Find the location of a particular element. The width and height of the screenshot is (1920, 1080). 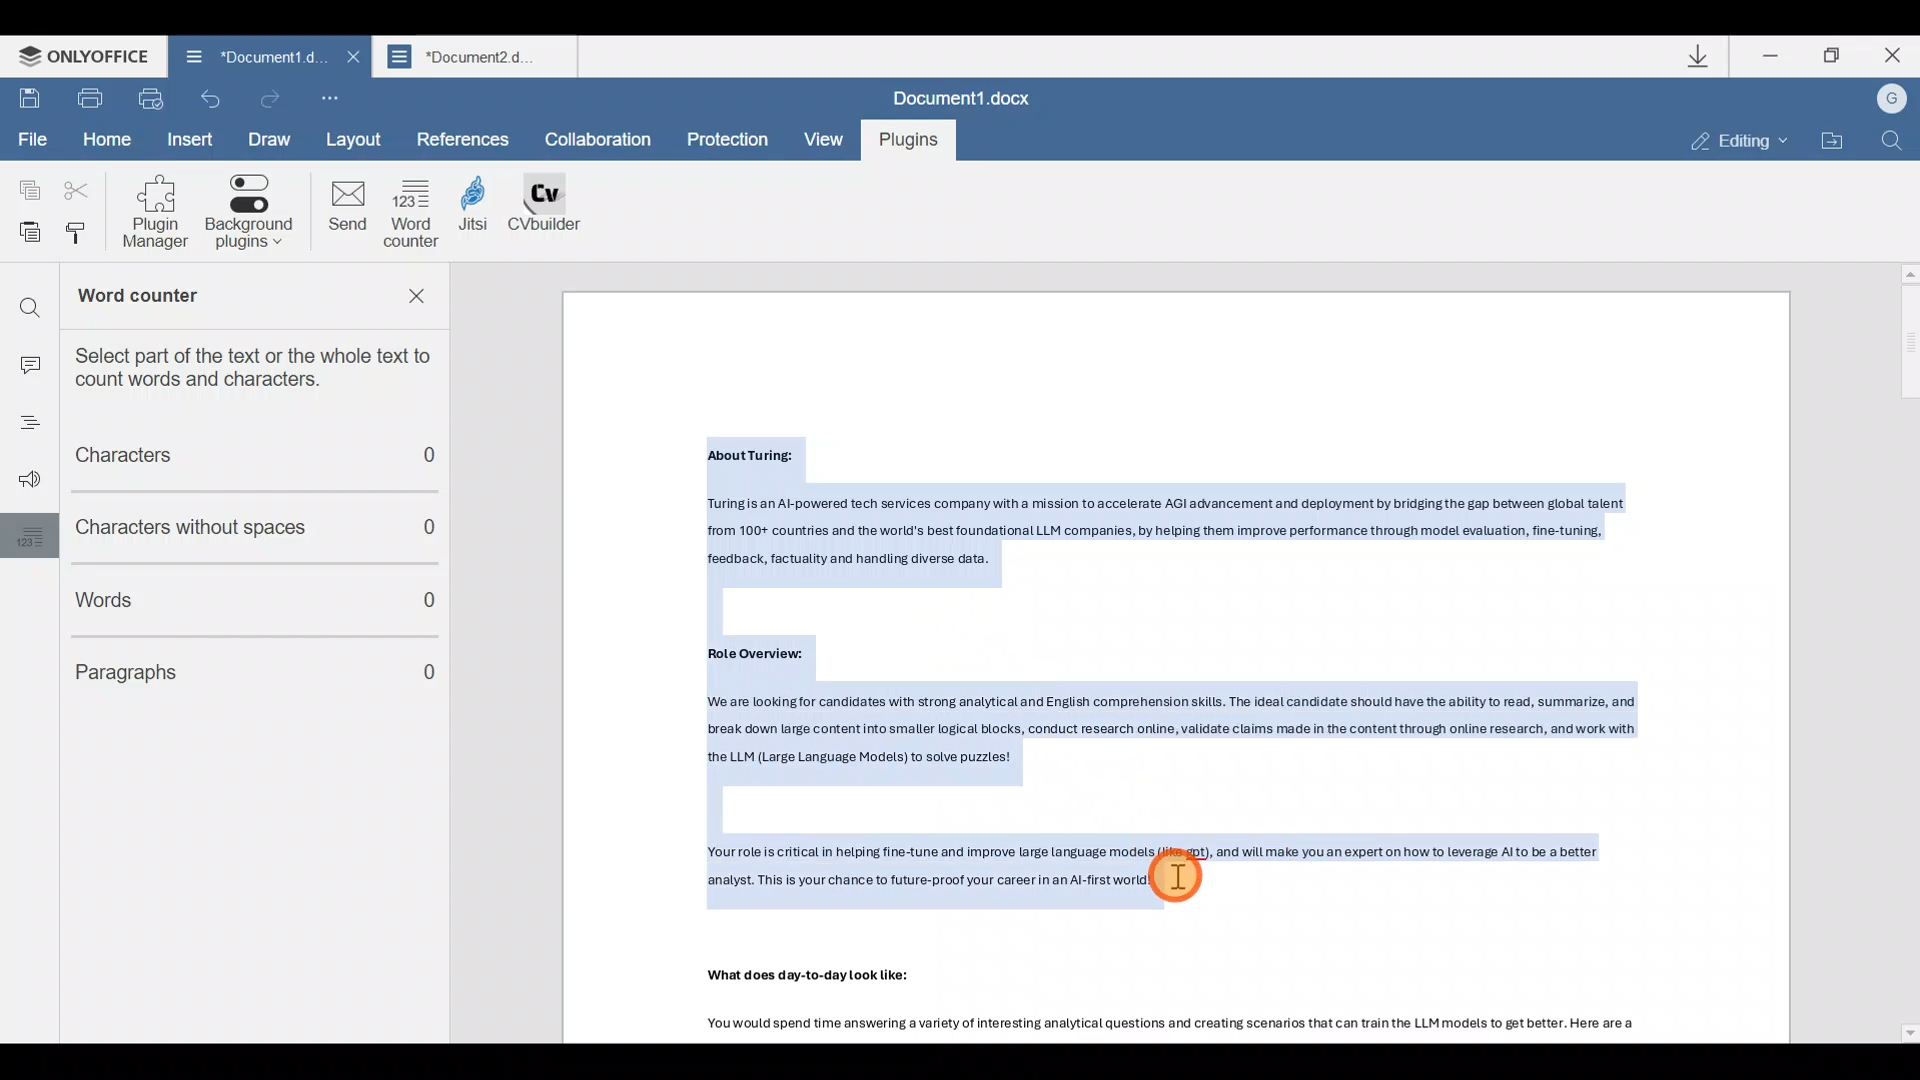

Quick print is located at coordinates (150, 98).